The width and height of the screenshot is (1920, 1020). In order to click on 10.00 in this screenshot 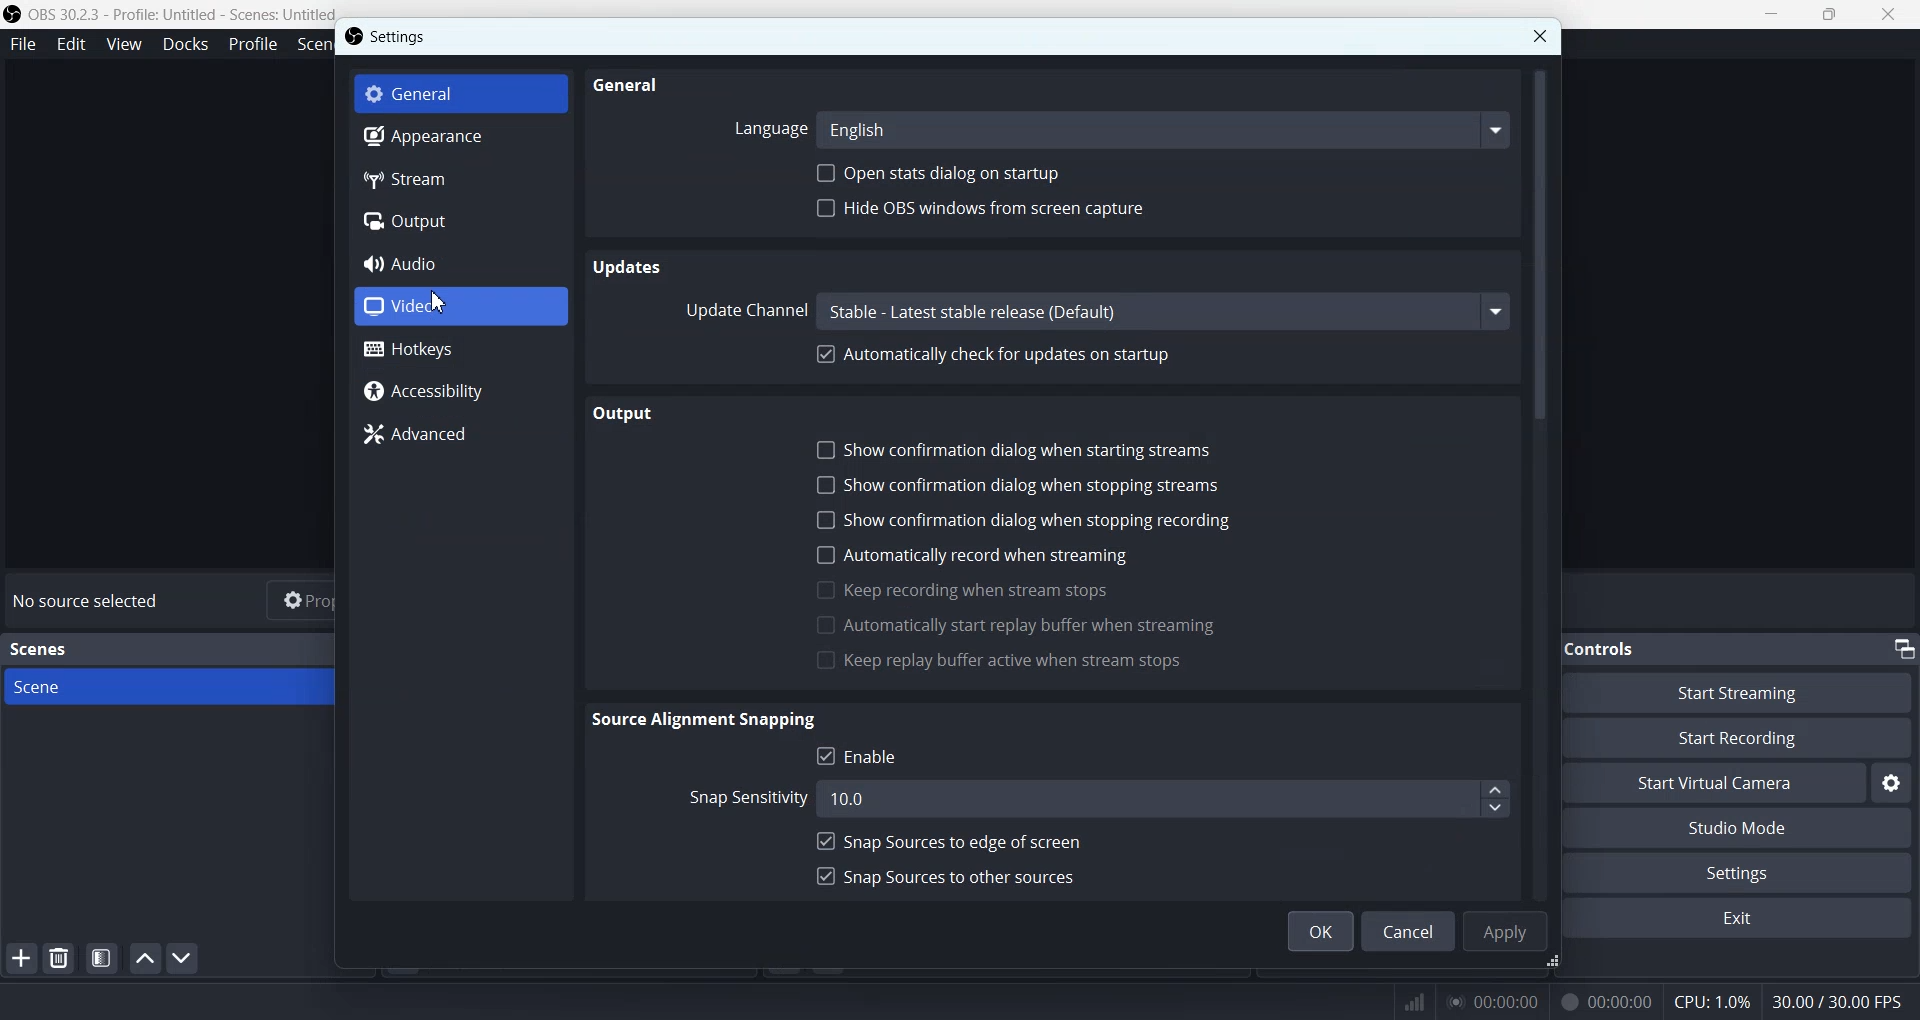, I will do `click(1142, 798)`.